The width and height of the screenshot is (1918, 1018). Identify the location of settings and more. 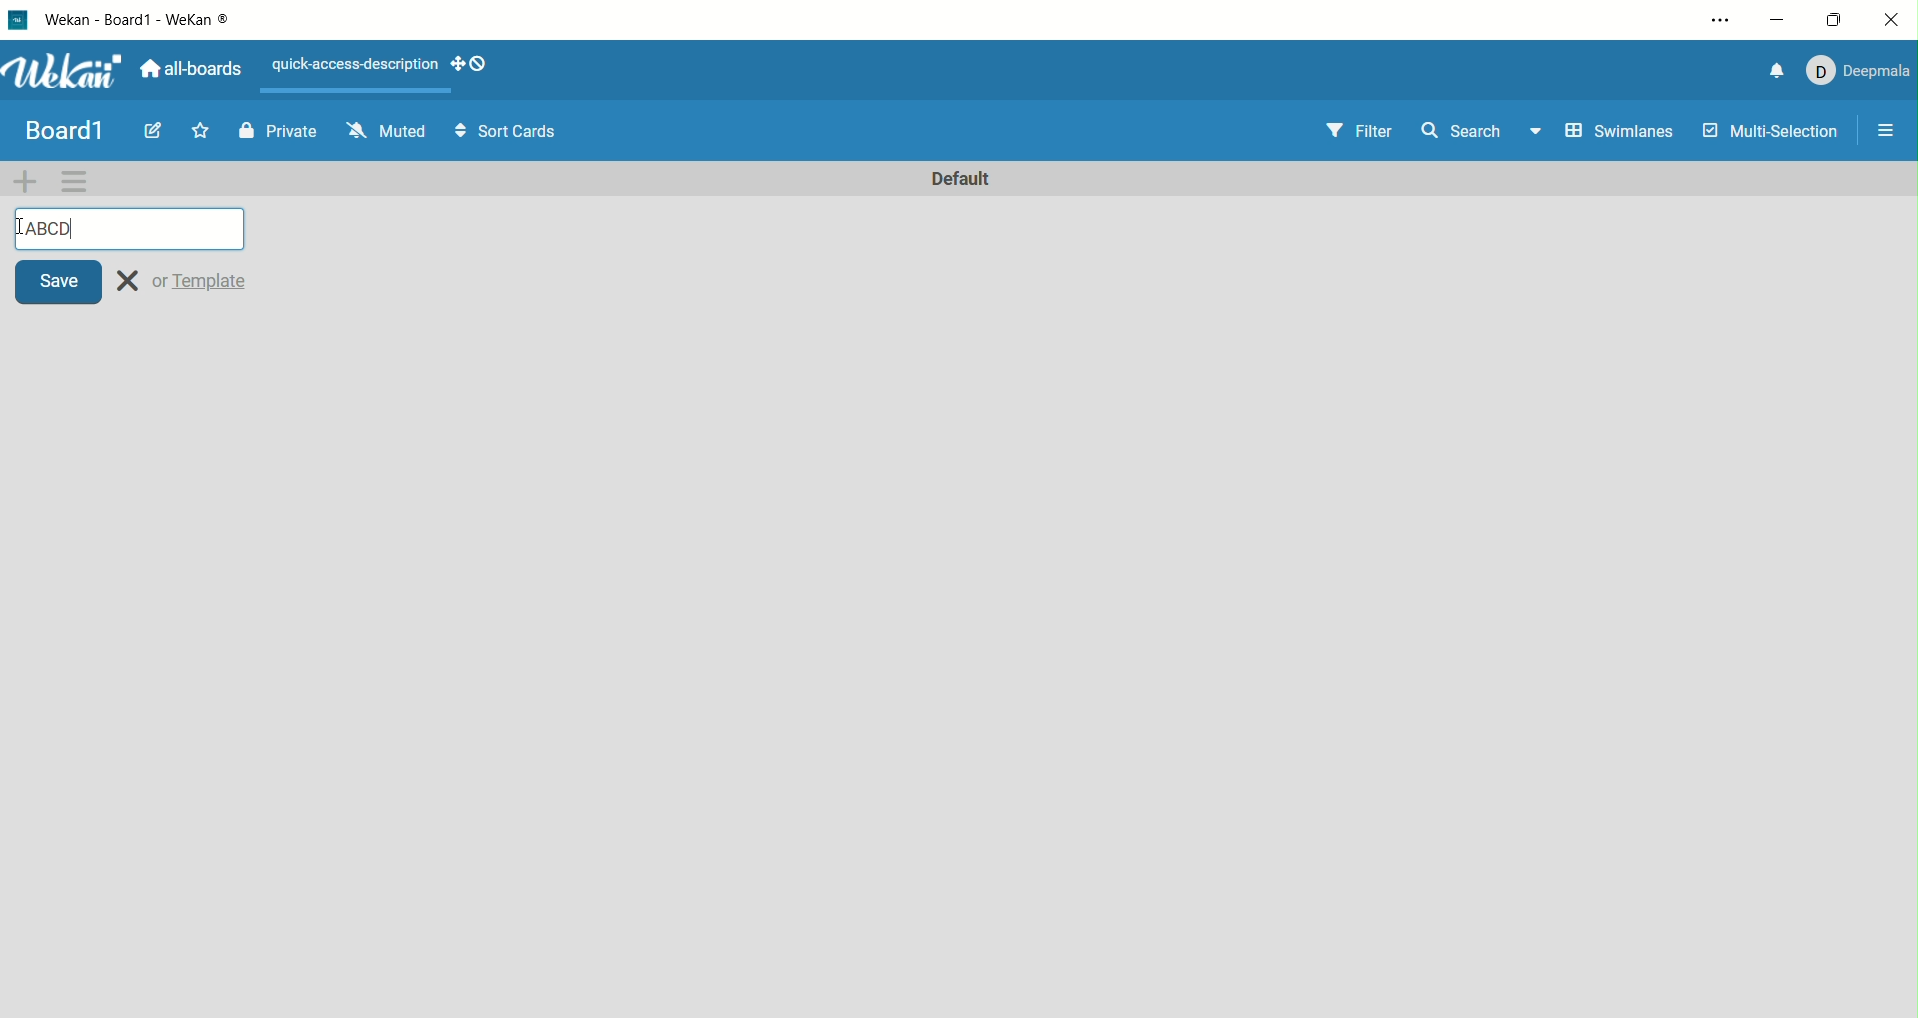
(1720, 20).